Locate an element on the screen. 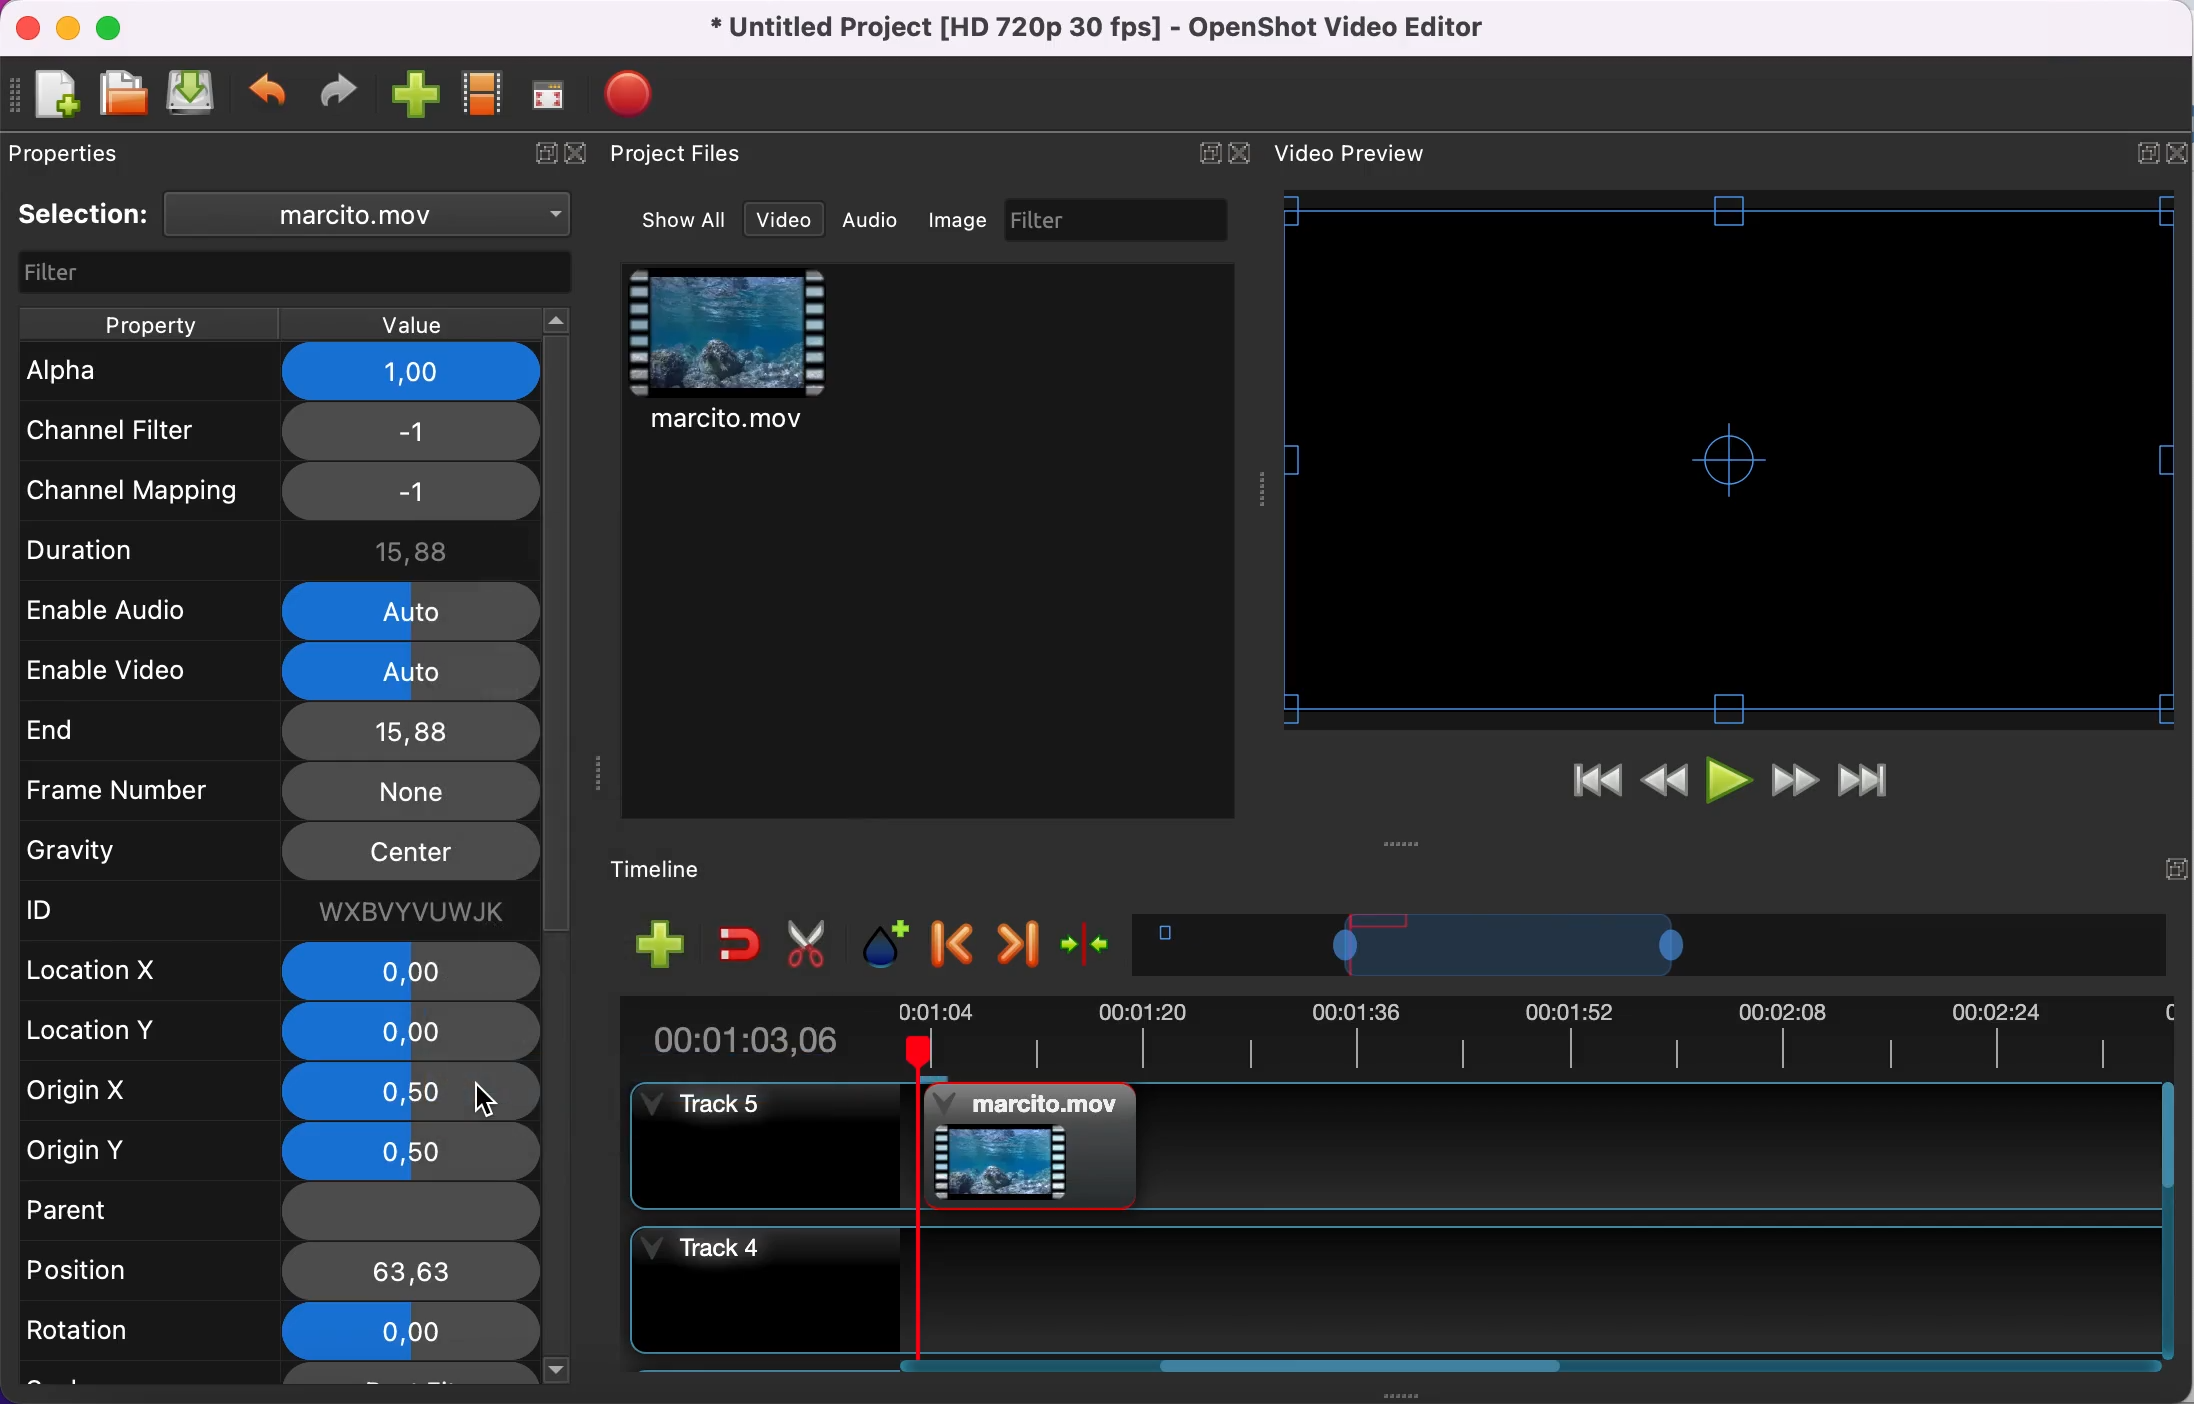 Image resolution: width=2194 pixels, height=1404 pixels. Rotation 0,00 is located at coordinates (274, 1329).